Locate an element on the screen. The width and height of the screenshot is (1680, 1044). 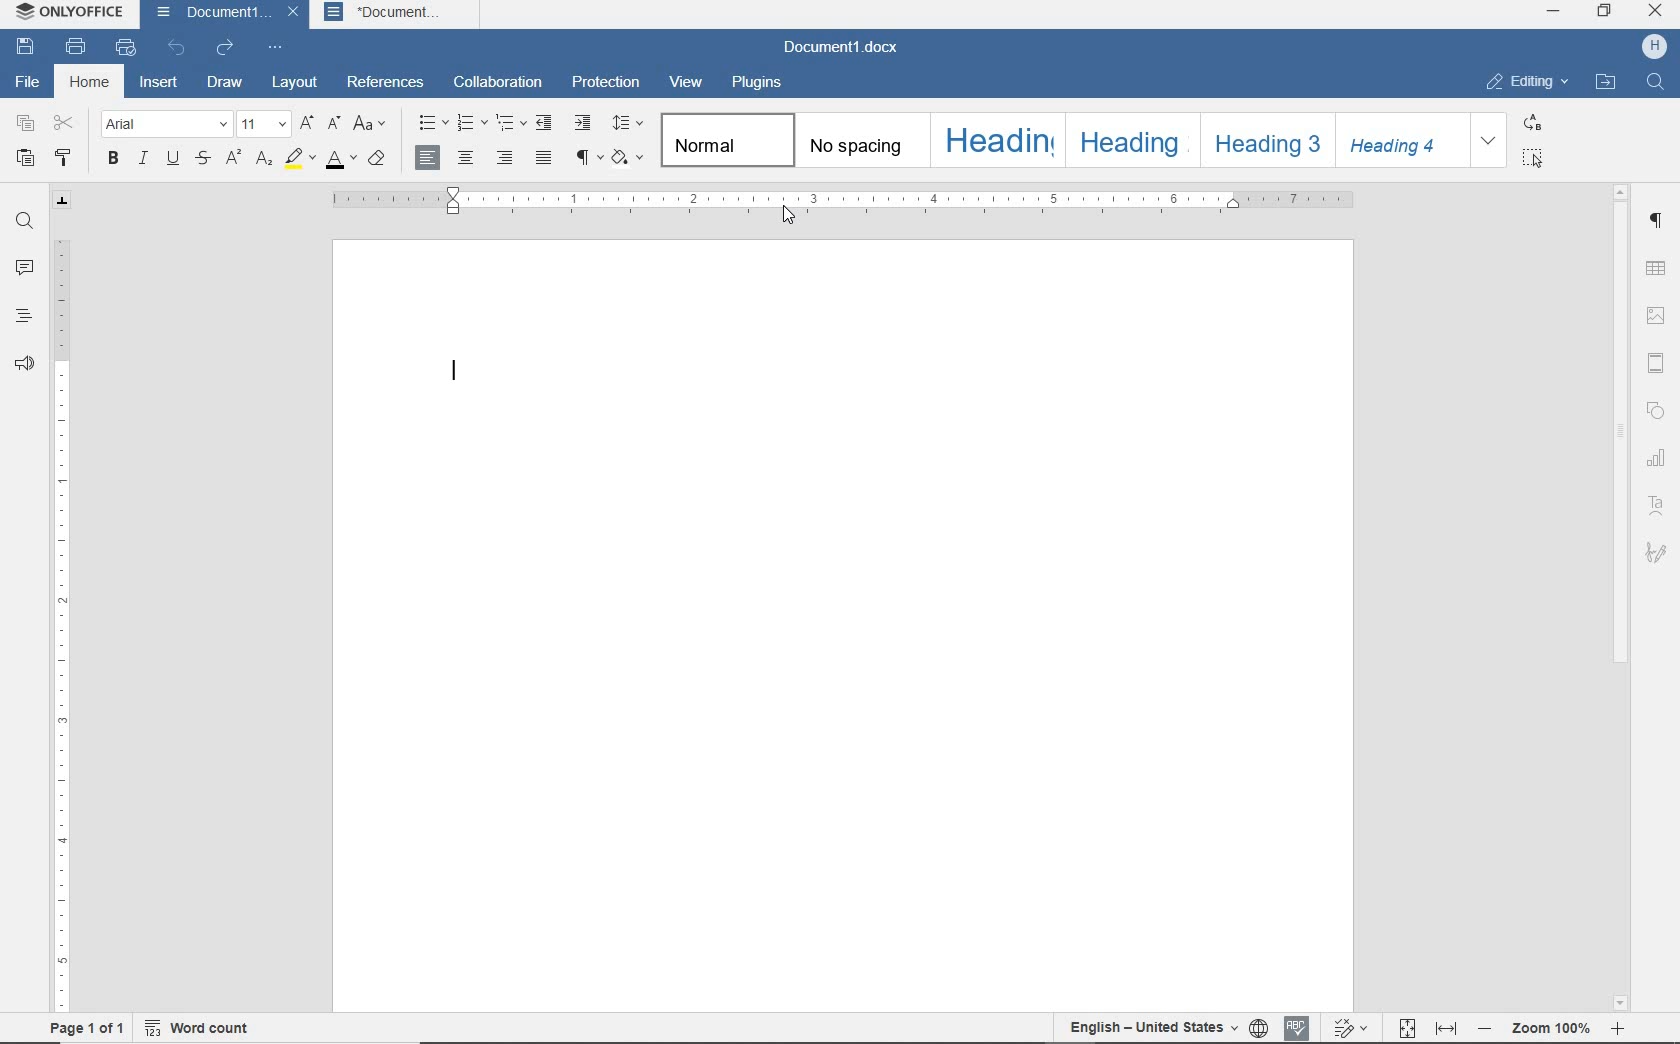
SUPERSCRIPT is located at coordinates (232, 159).